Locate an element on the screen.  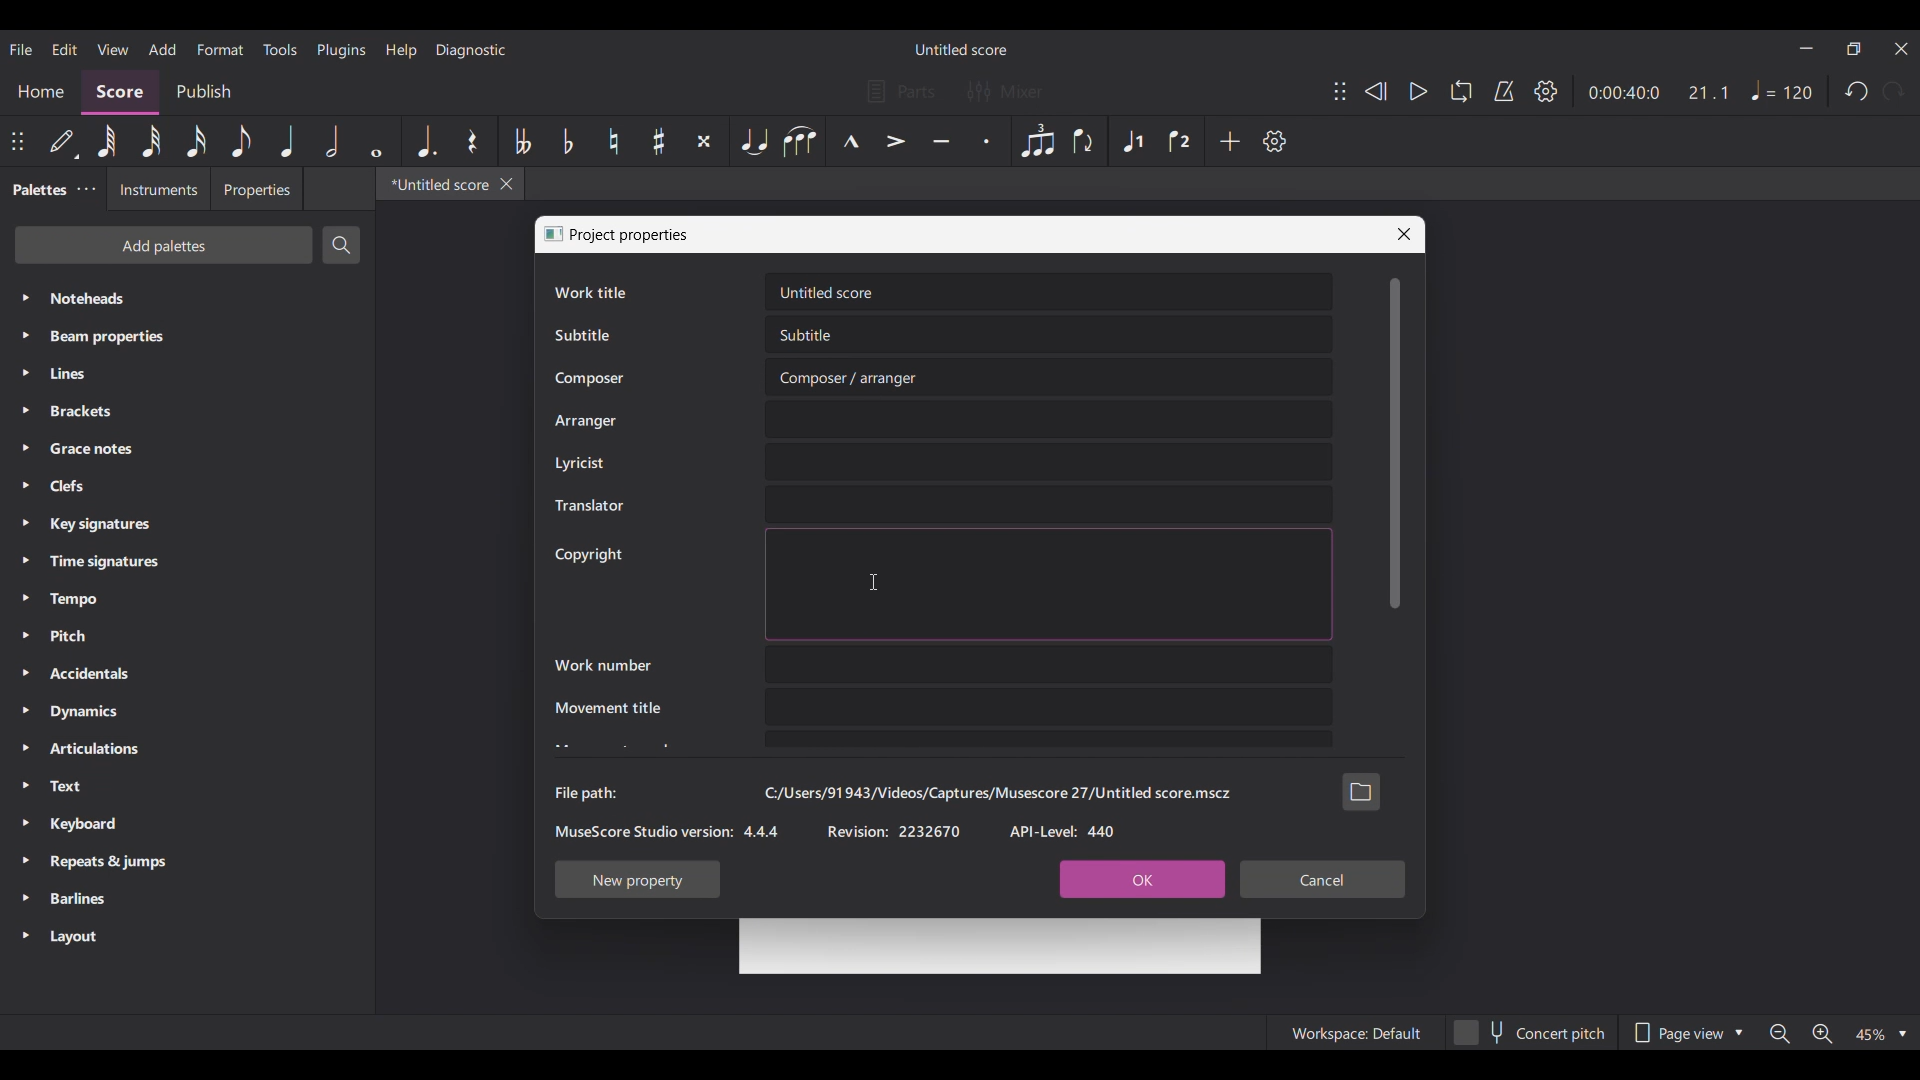
Text box for Lyricist is located at coordinates (1049, 462).